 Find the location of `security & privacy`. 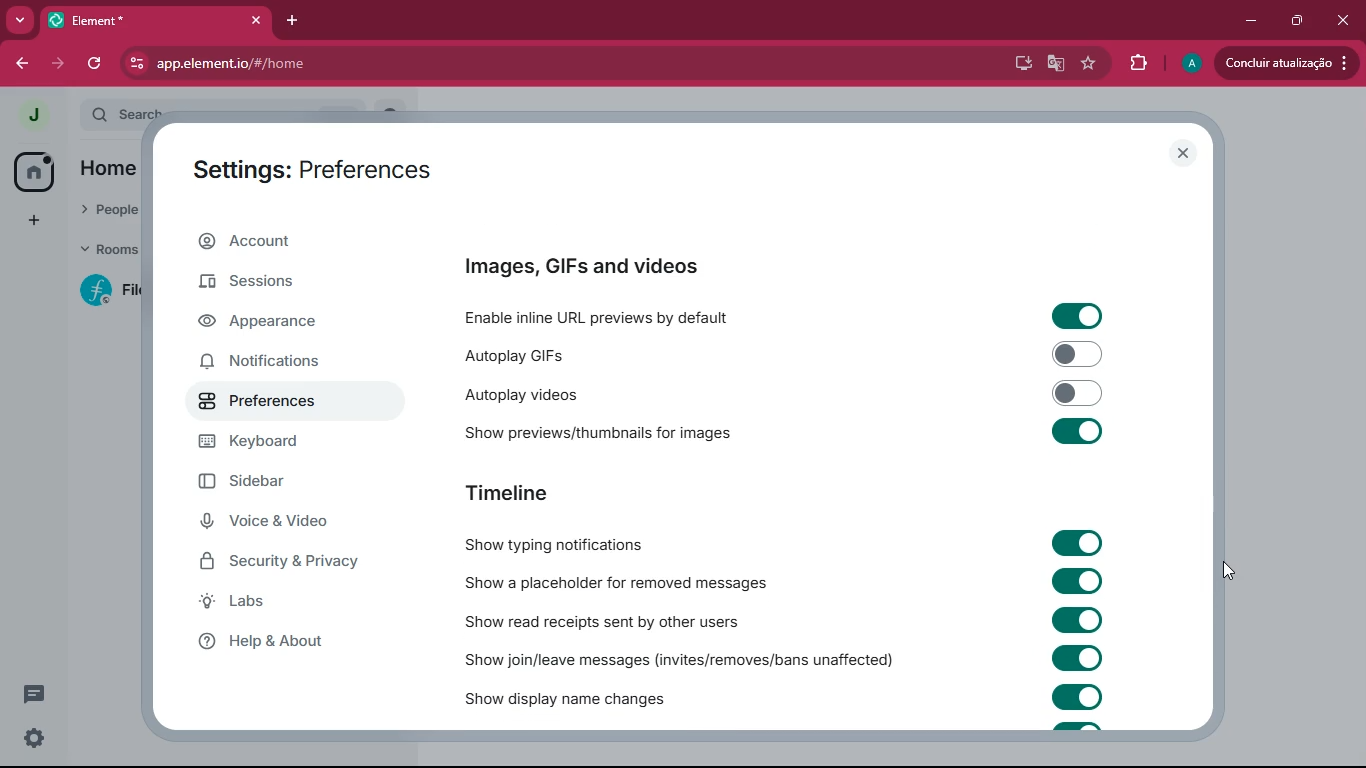

security & privacy is located at coordinates (292, 559).